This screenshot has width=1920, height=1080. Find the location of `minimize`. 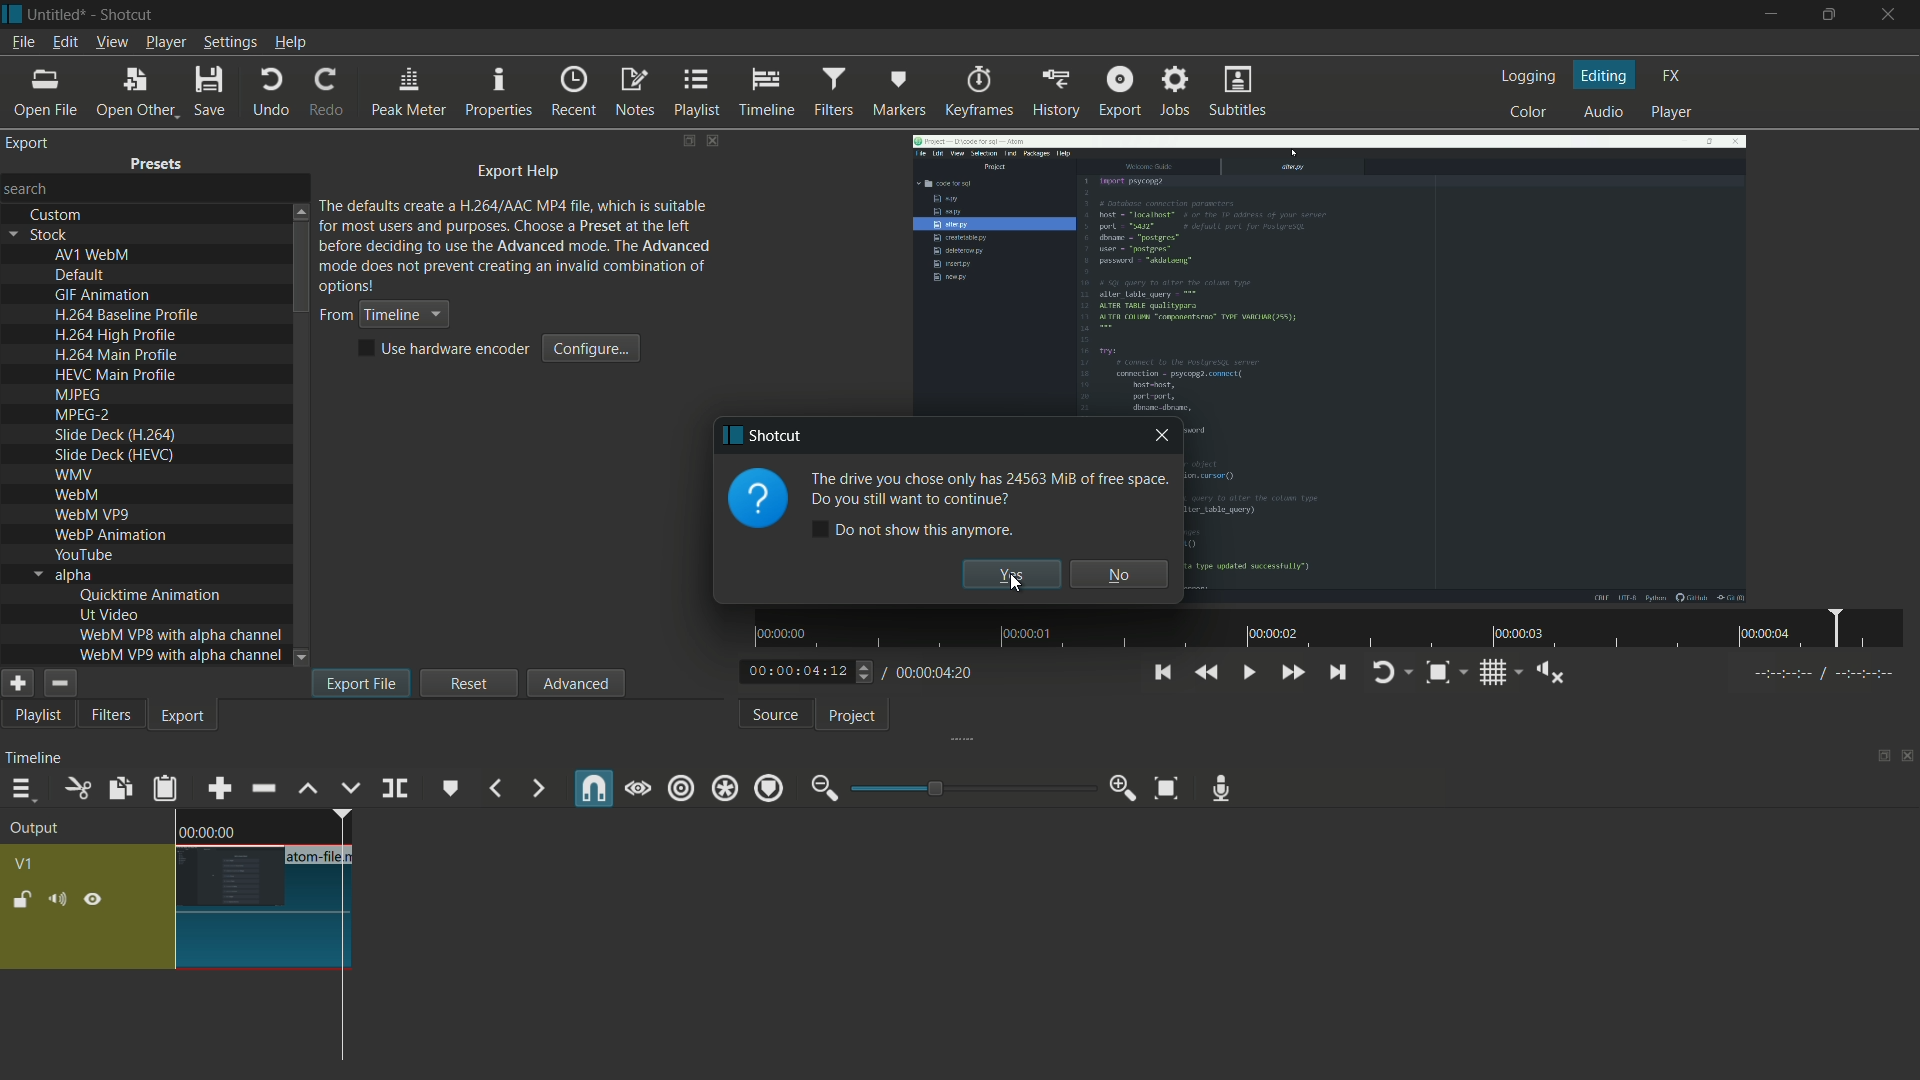

minimize is located at coordinates (1768, 15).